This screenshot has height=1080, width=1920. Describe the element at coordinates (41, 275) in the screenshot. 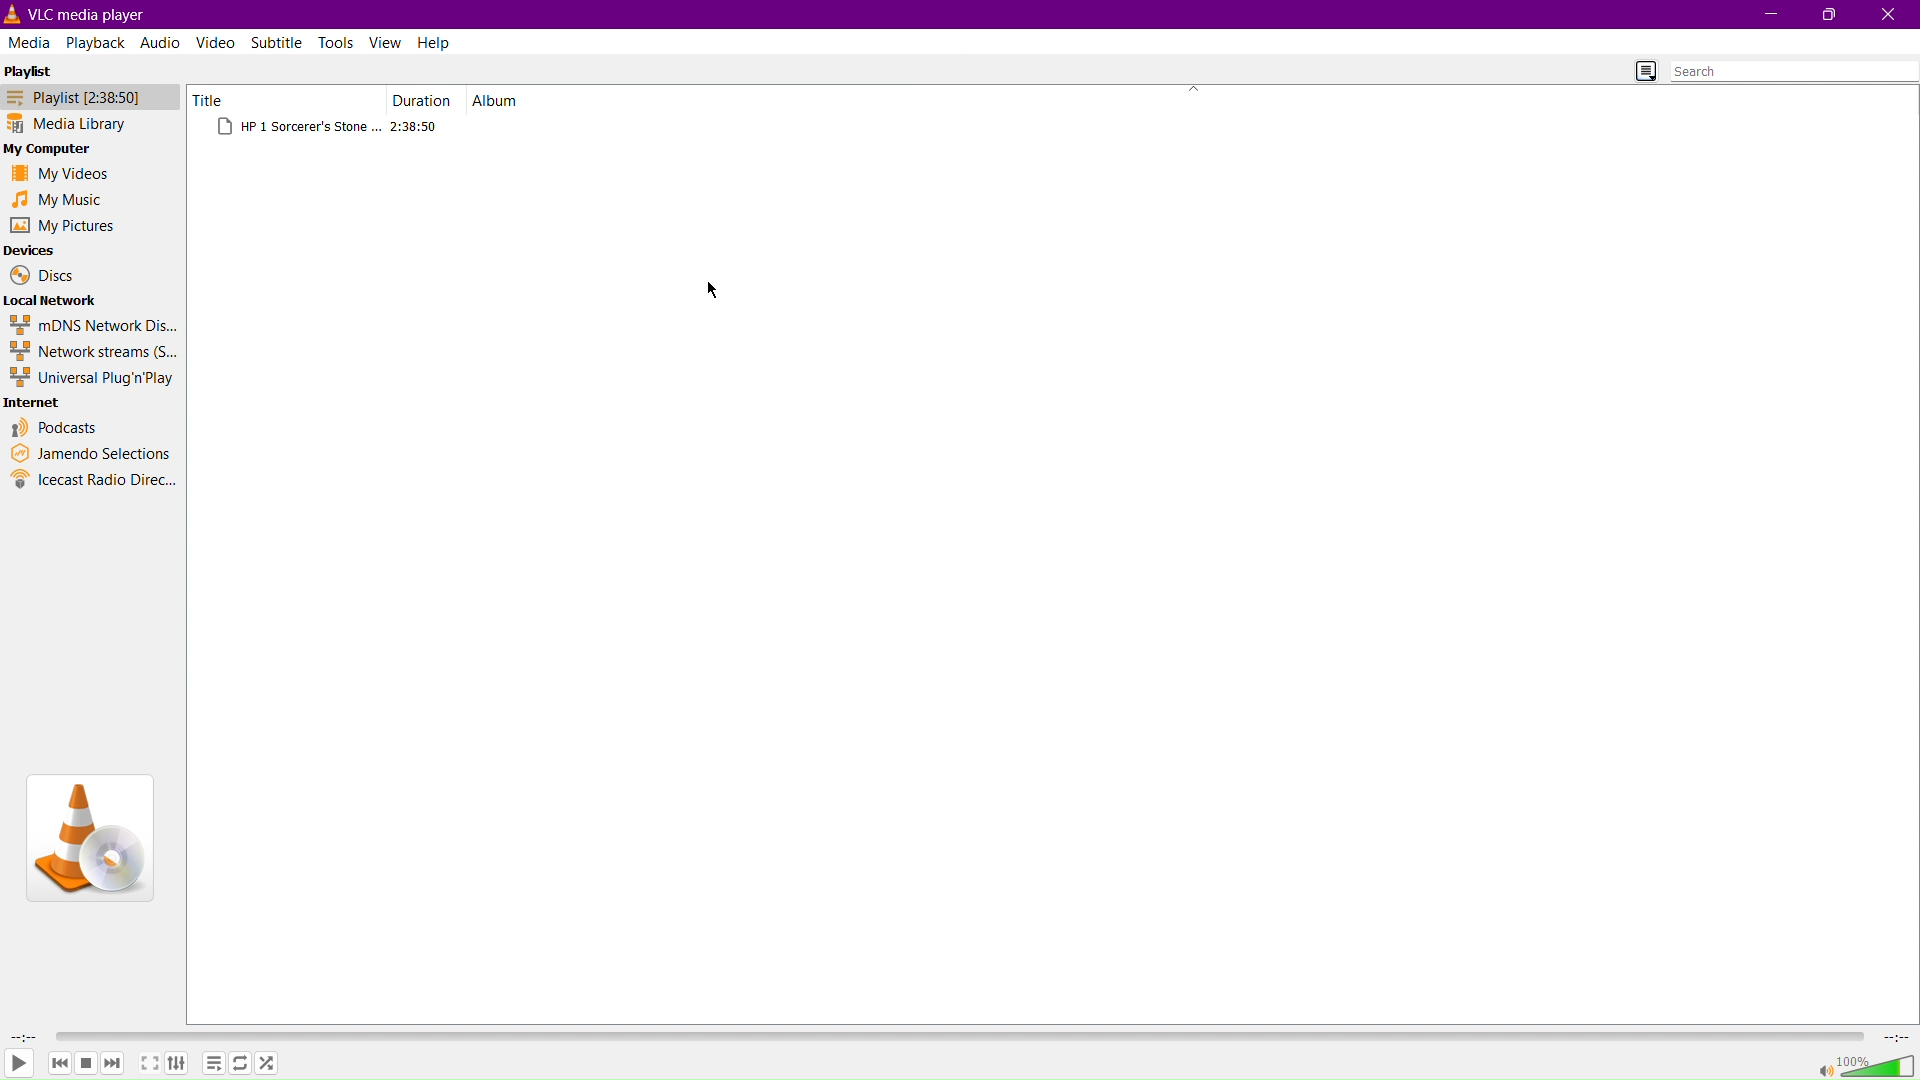

I see `Discs` at that location.